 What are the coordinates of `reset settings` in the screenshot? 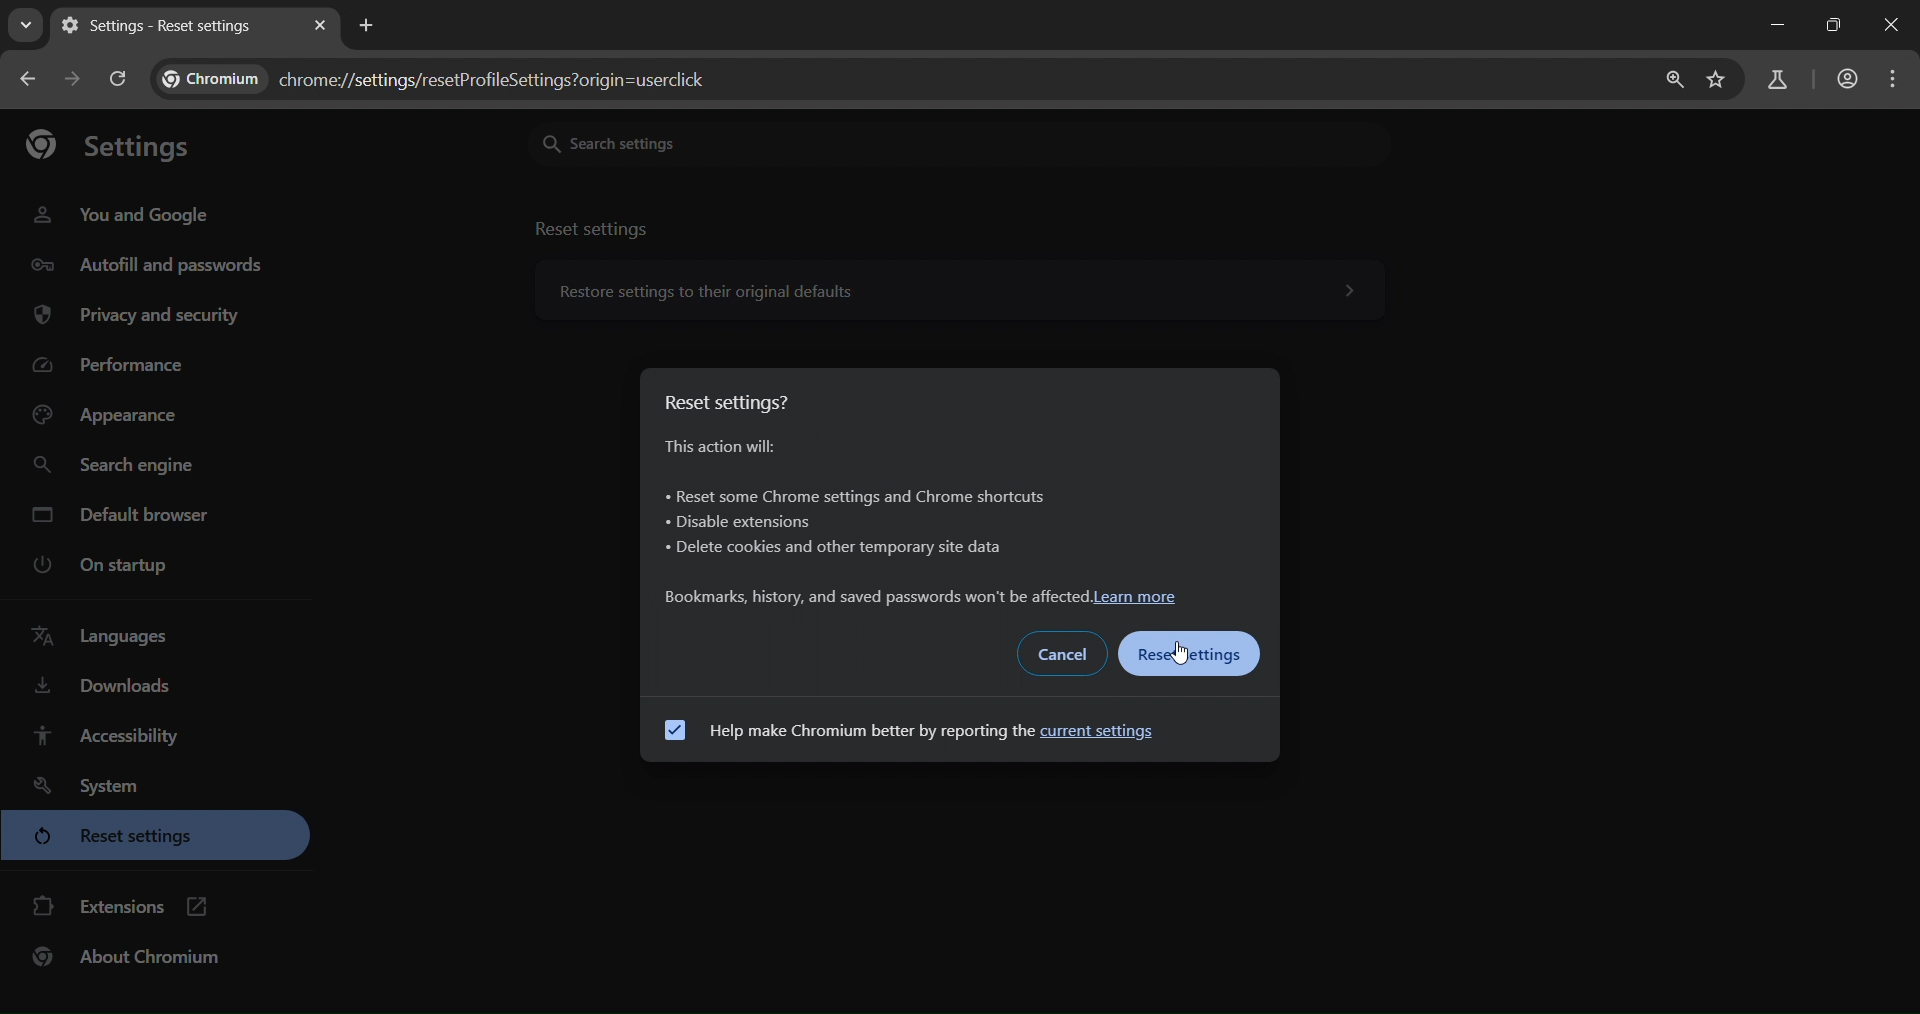 It's located at (596, 230).